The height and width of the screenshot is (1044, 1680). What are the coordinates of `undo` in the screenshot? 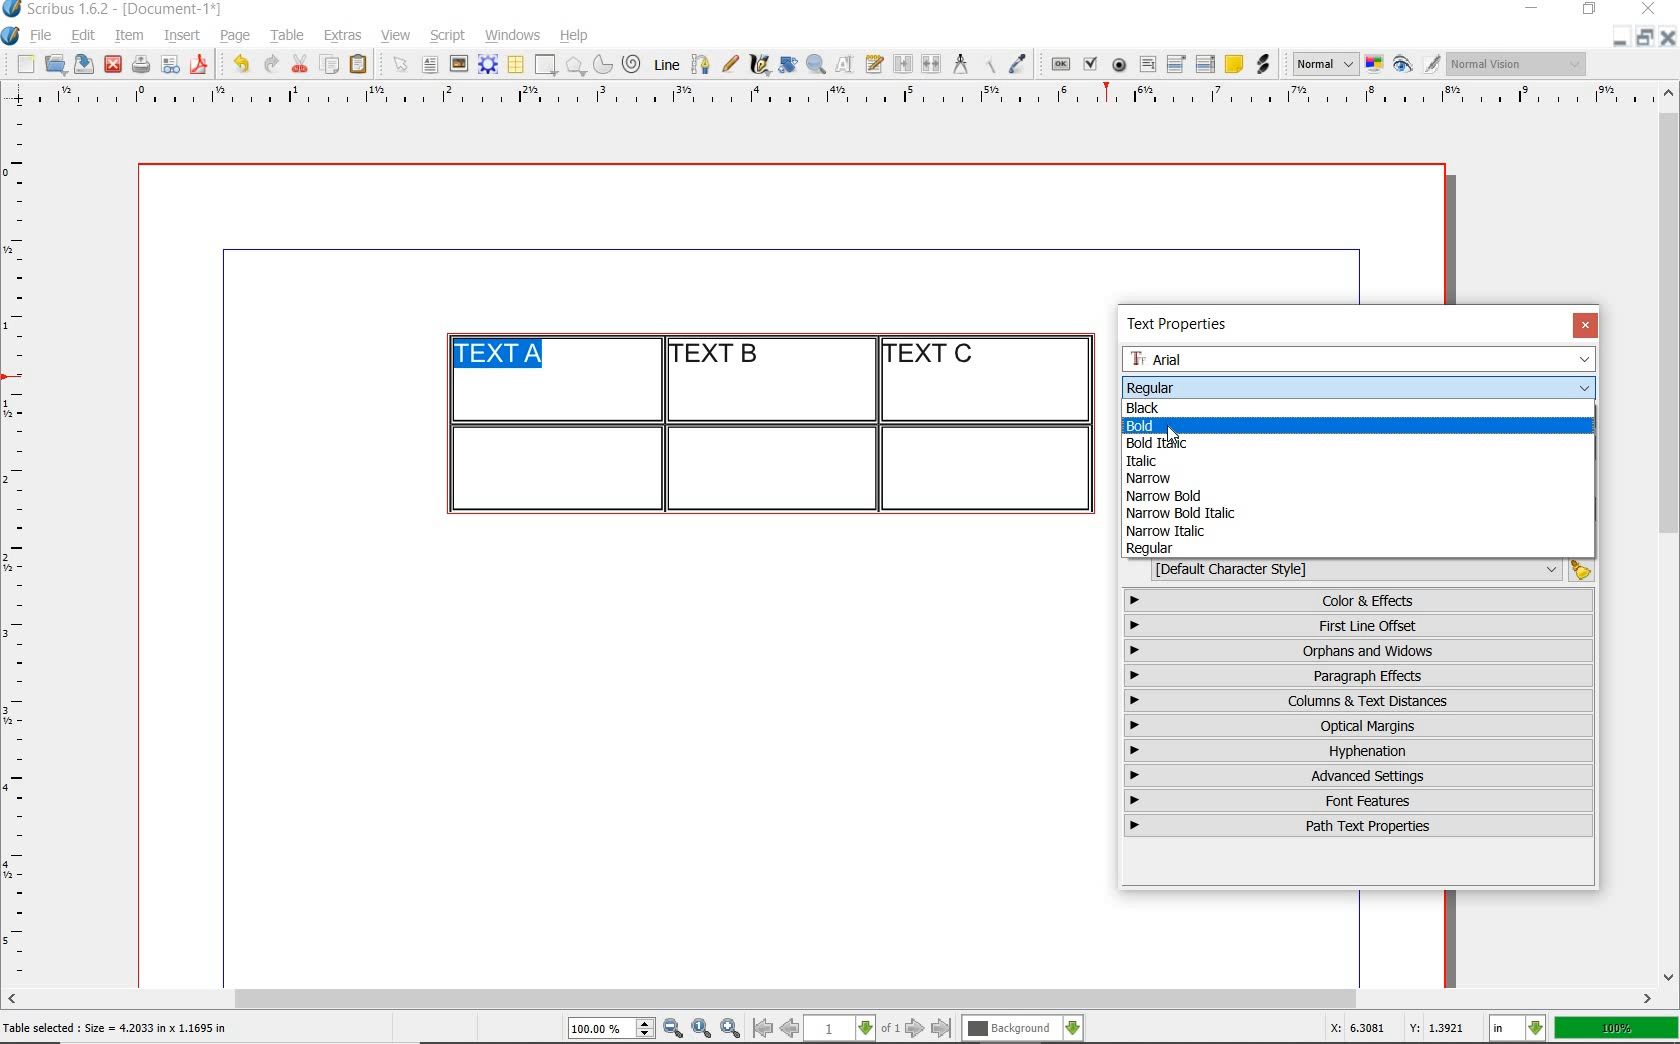 It's located at (240, 64).